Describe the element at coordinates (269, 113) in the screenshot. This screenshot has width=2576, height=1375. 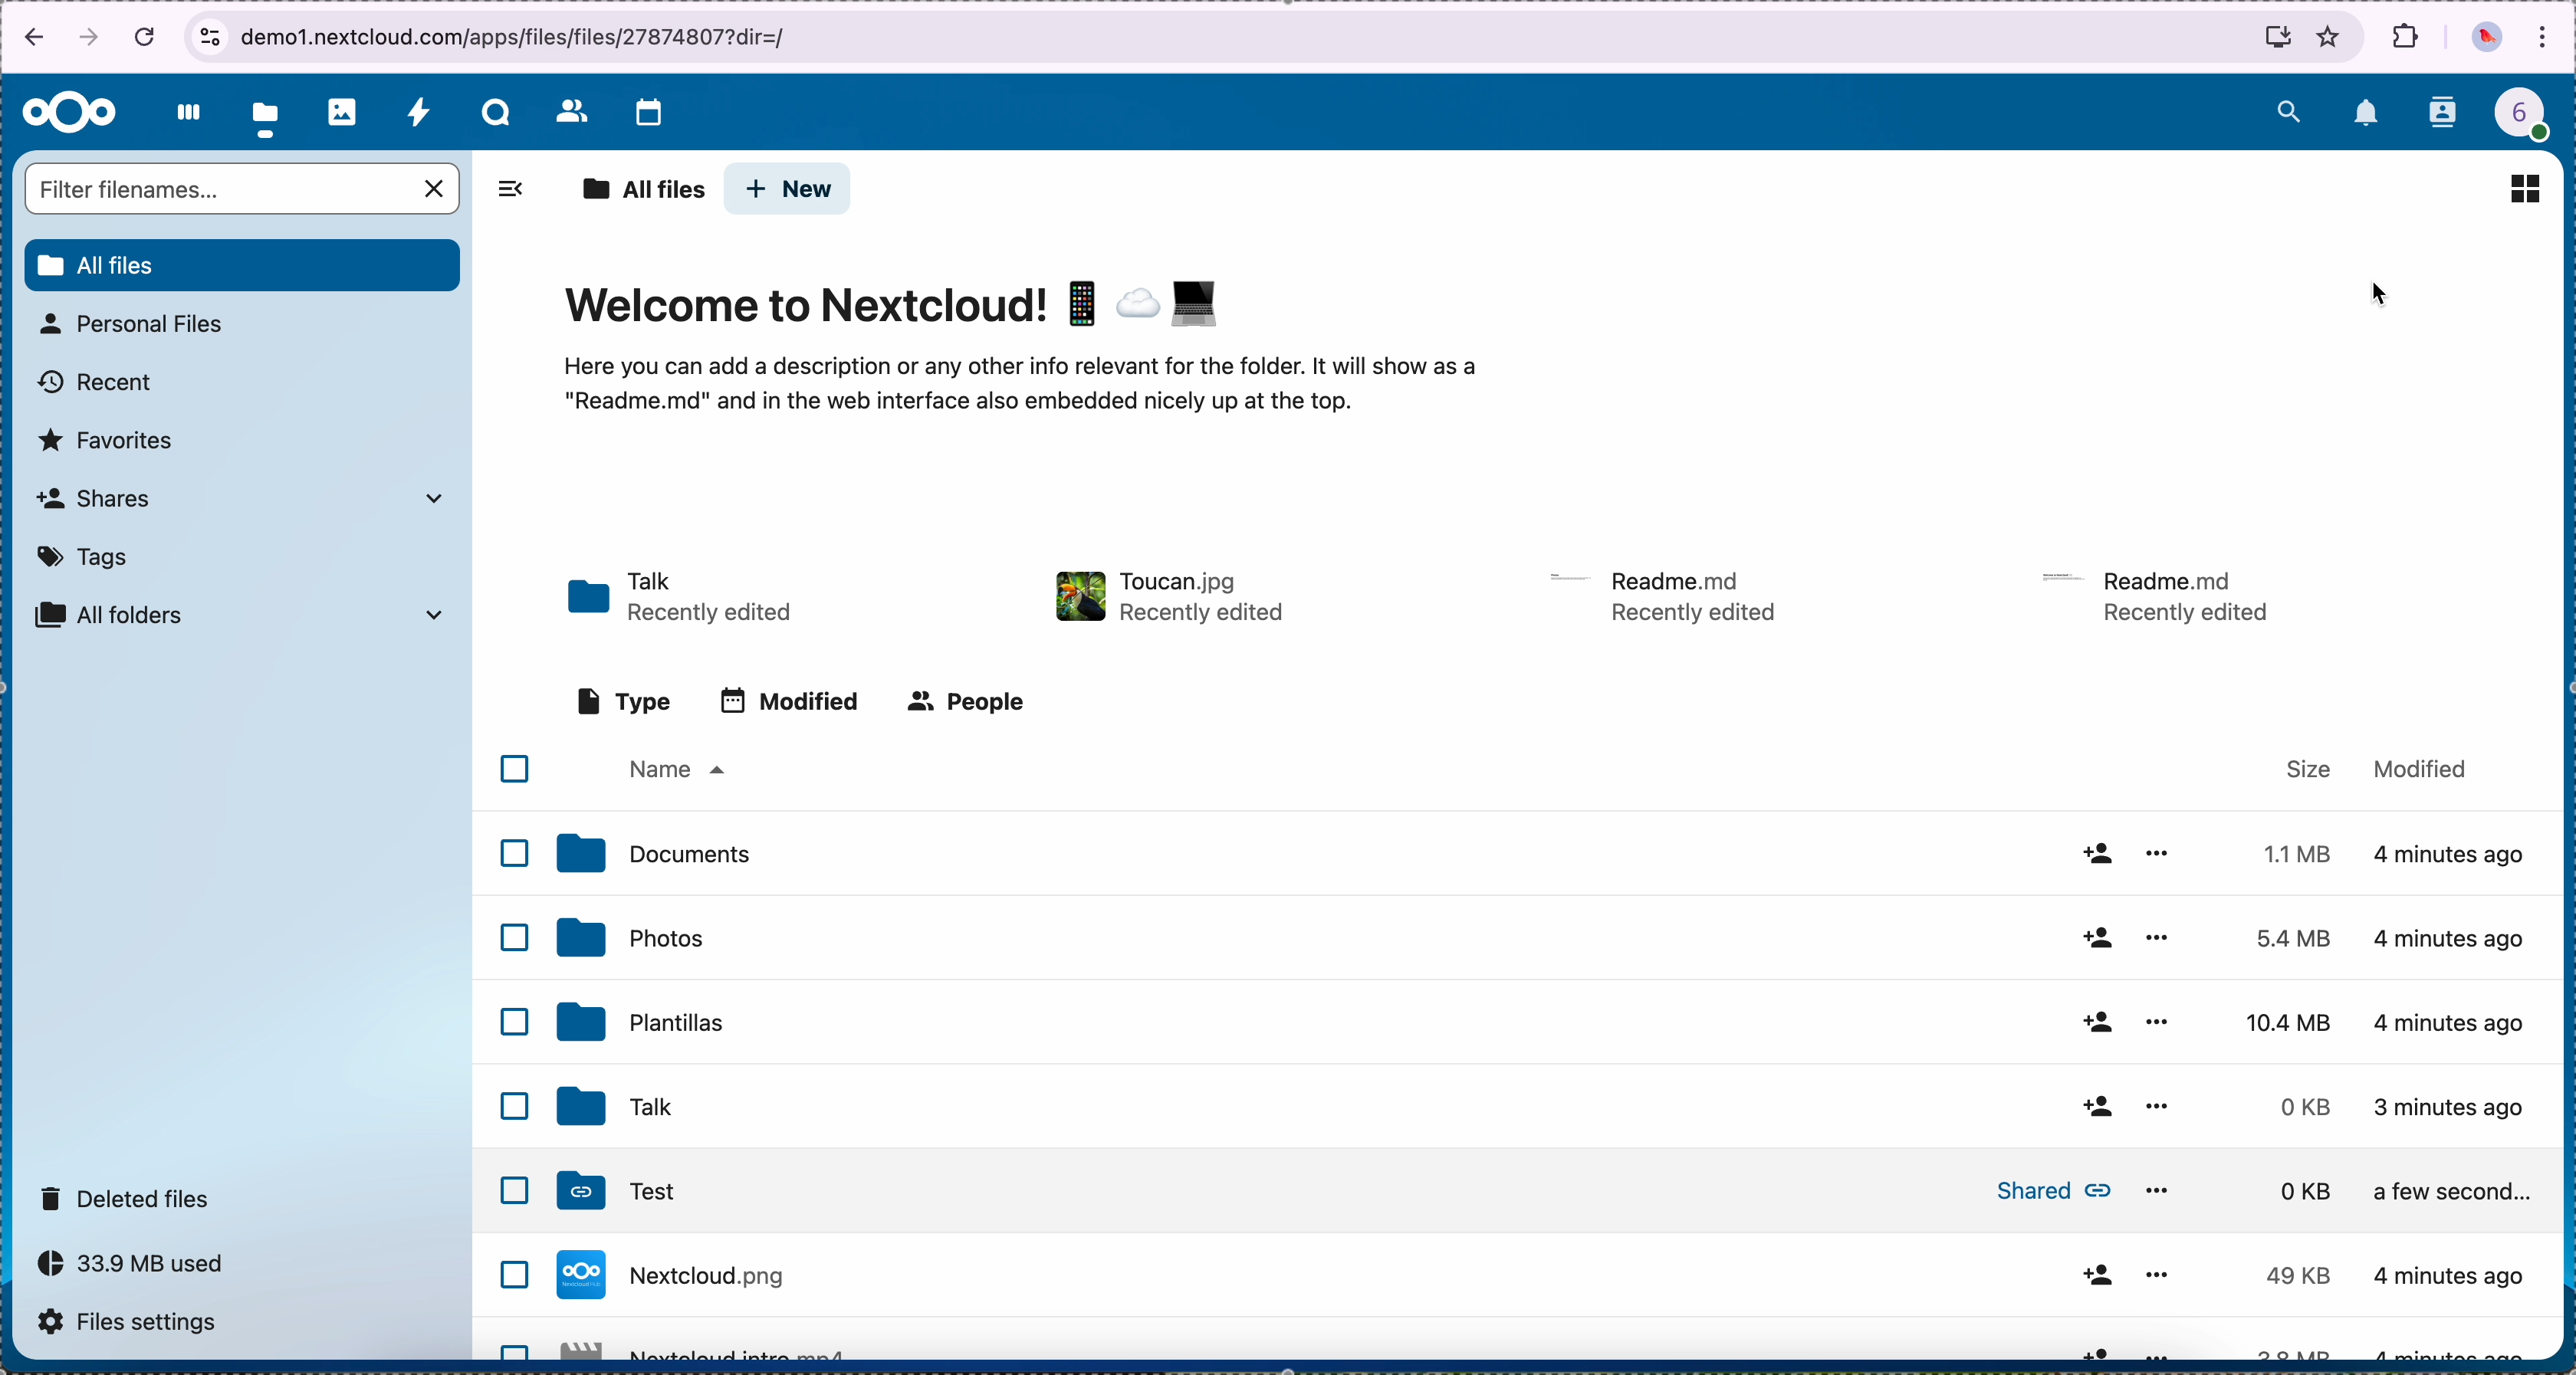
I see `click on files button` at that location.